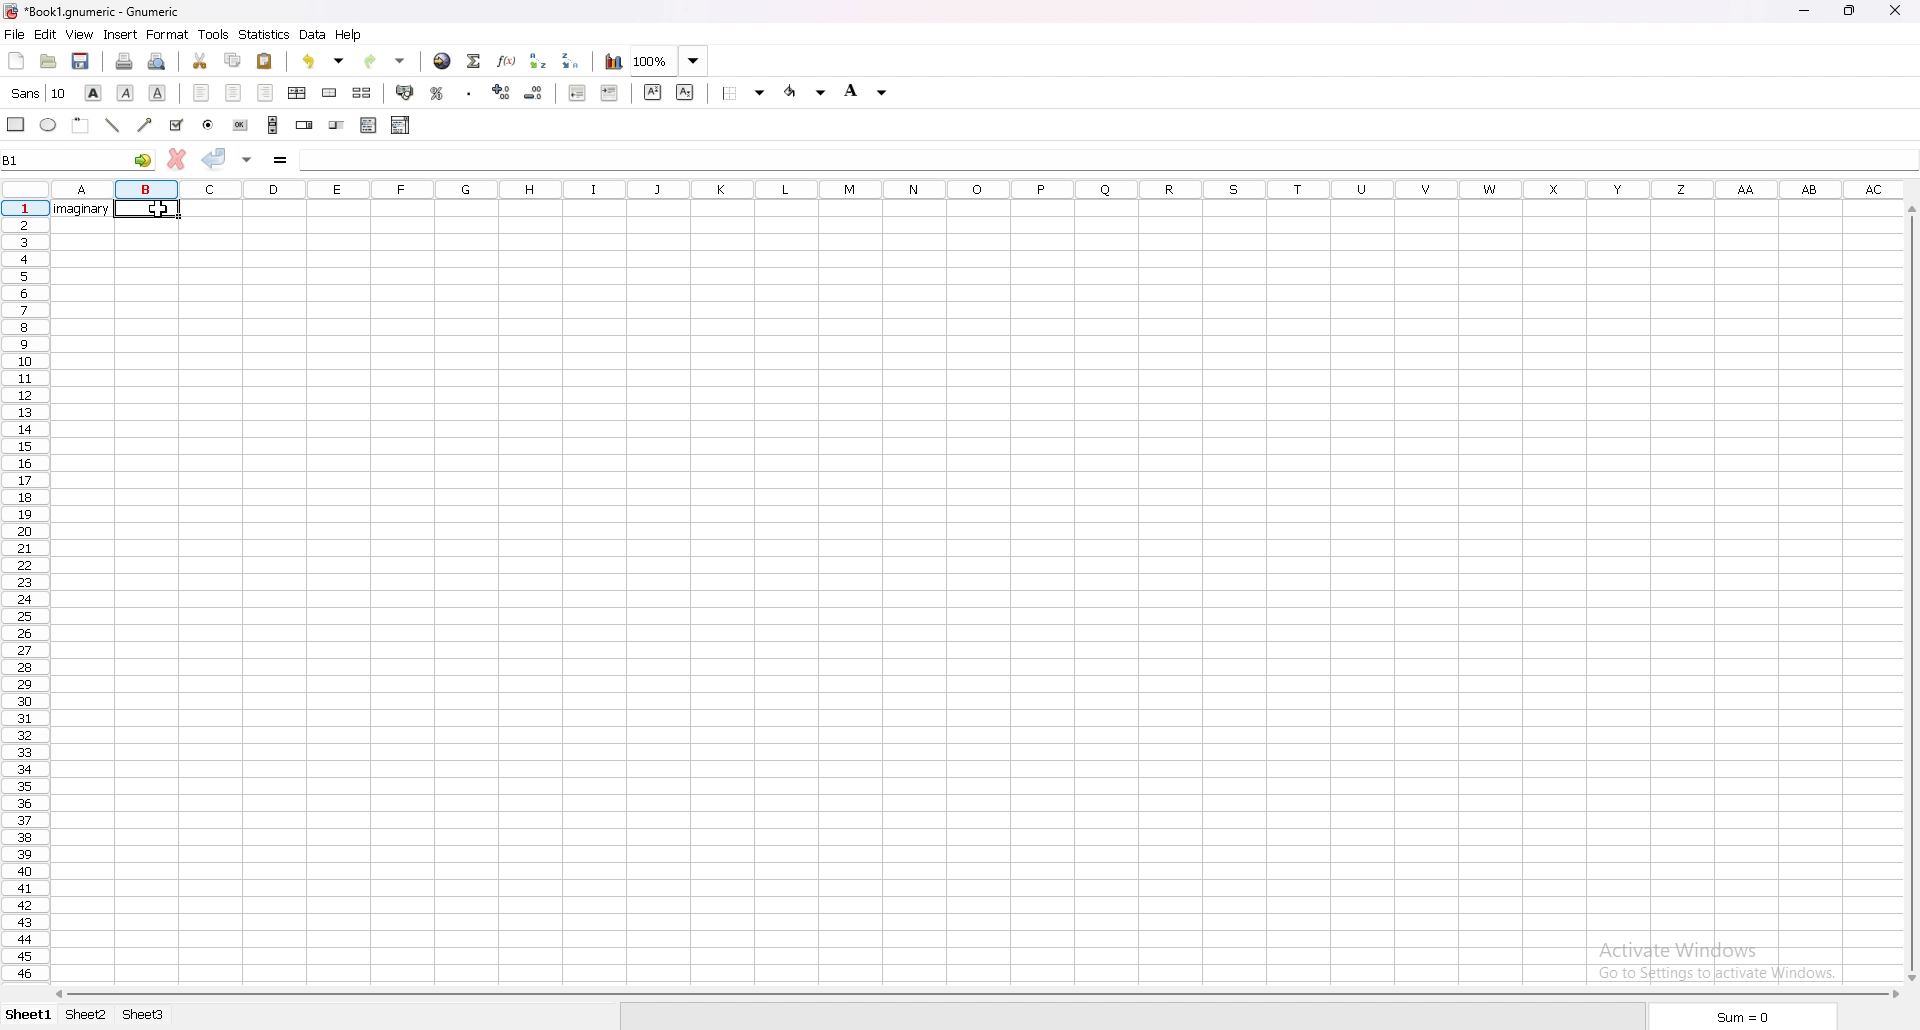 The image size is (1920, 1030). What do you see at coordinates (145, 126) in the screenshot?
I see `arrowed line` at bounding box center [145, 126].